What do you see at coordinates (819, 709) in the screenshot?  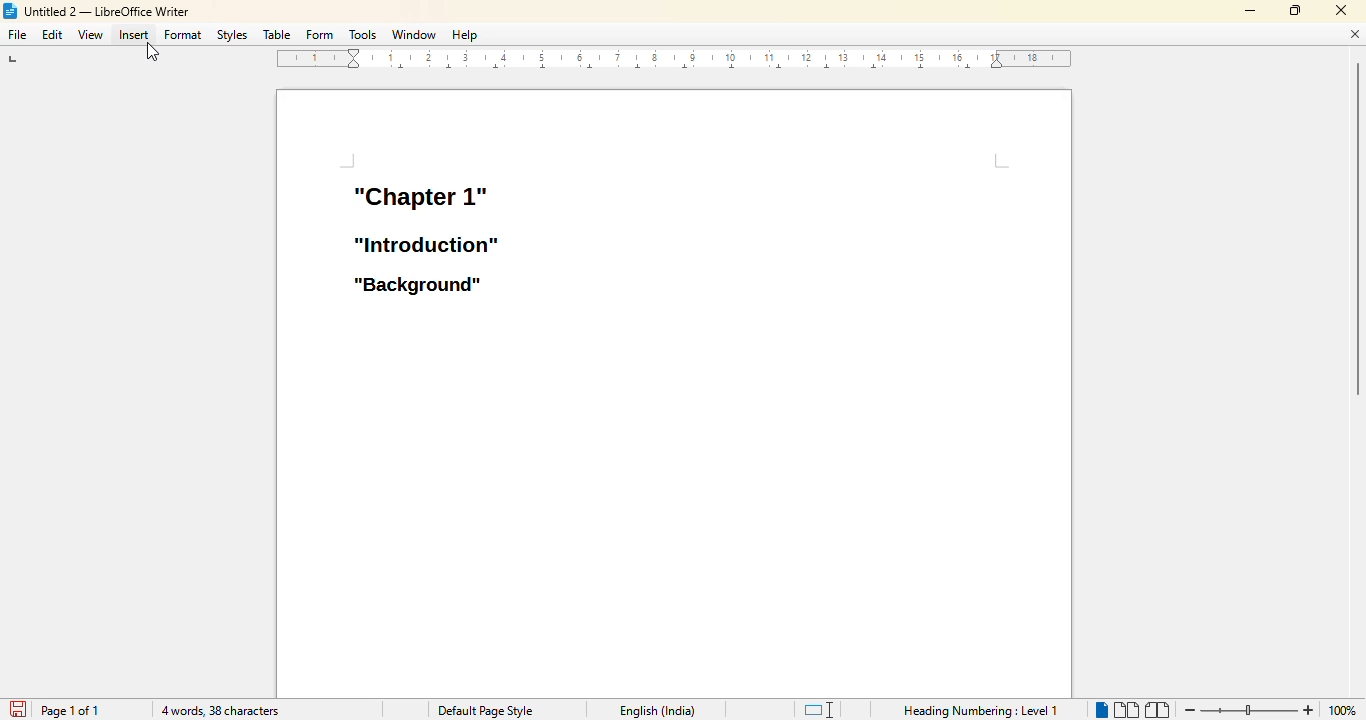 I see `standard selection` at bounding box center [819, 709].